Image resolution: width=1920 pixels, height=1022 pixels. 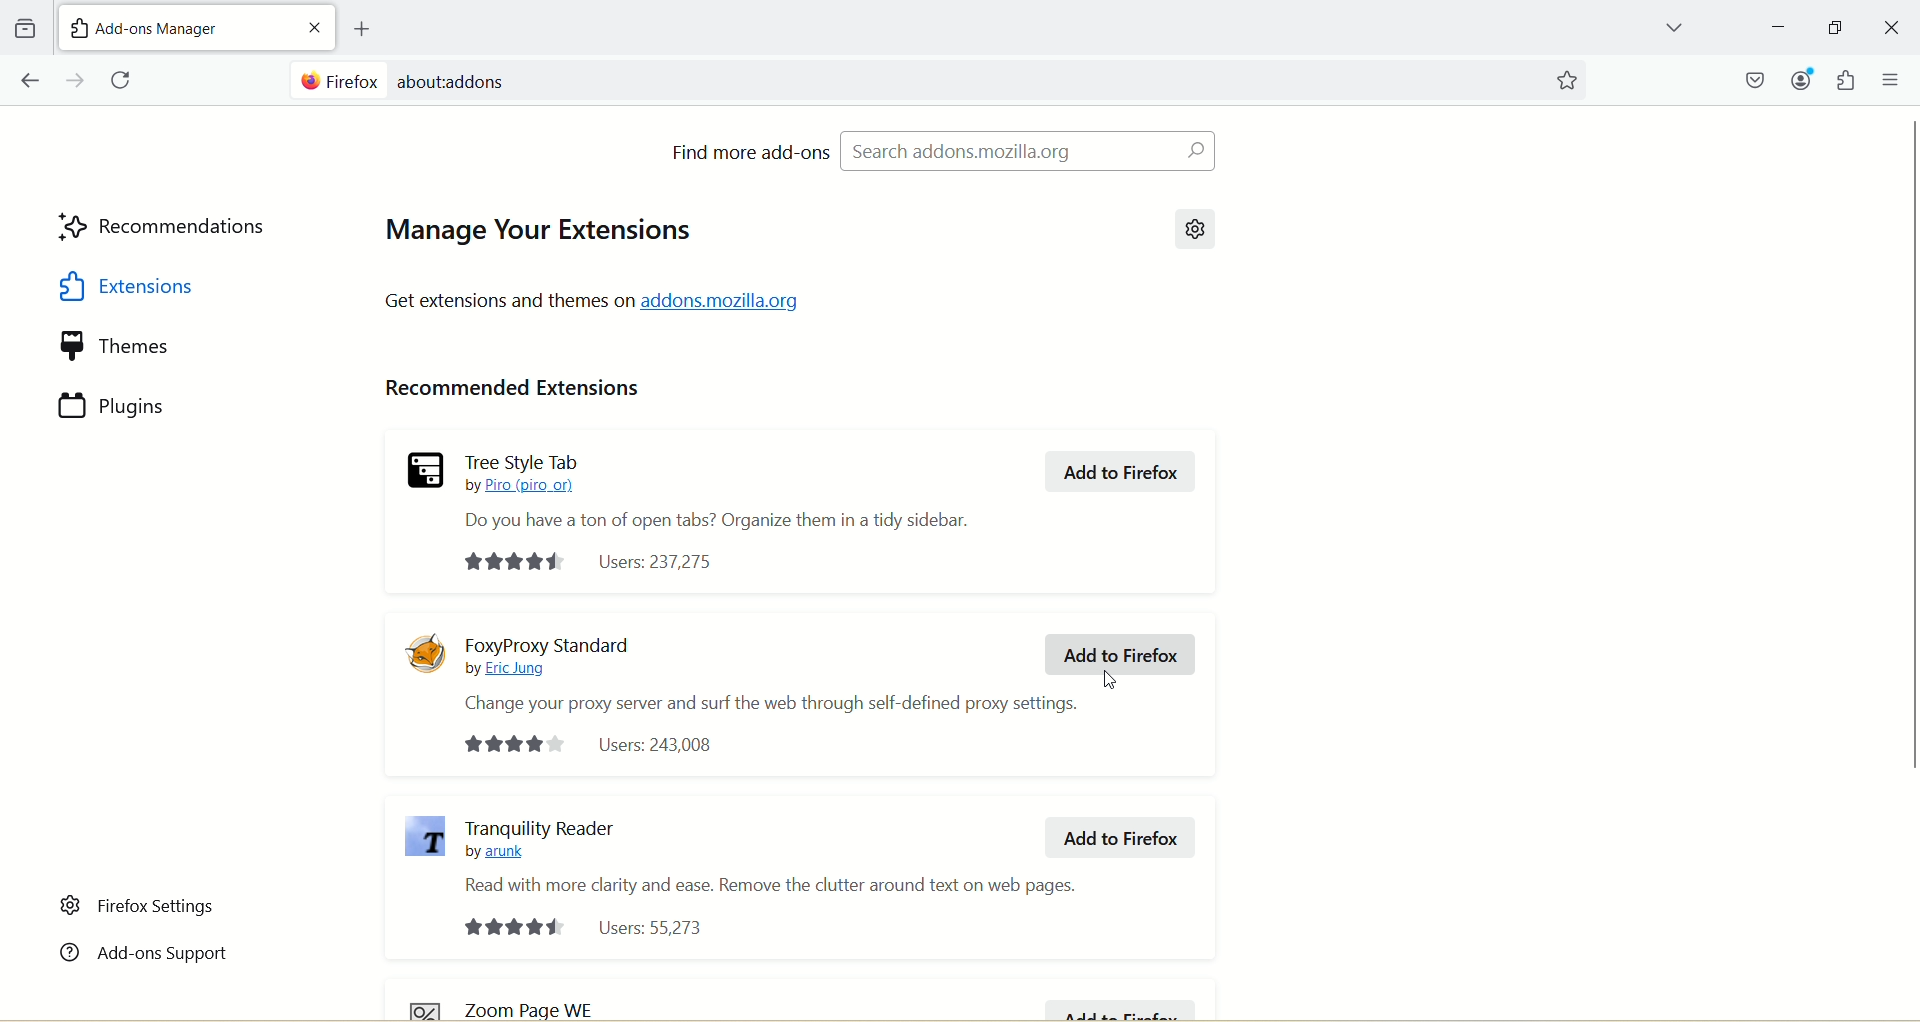 I want to click on Foxypoxy Logo, so click(x=429, y=652).